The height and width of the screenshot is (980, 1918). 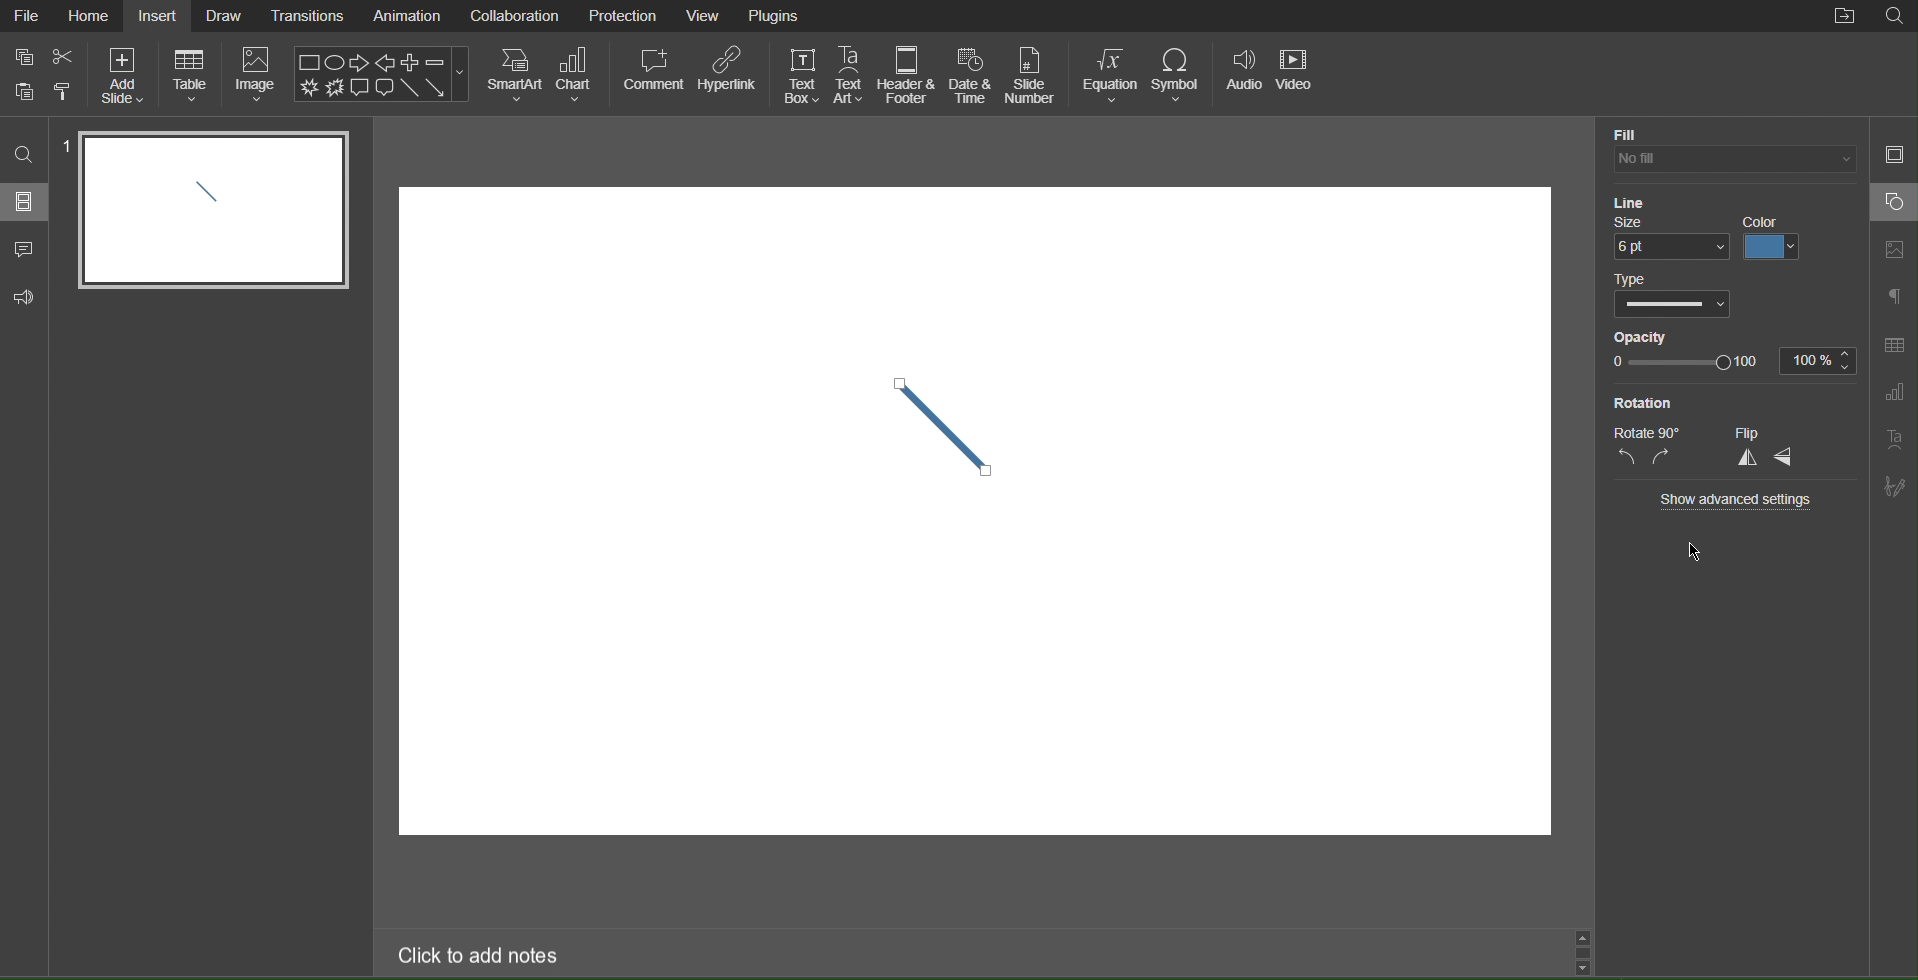 I want to click on Click to add notes, so click(x=480, y=958).